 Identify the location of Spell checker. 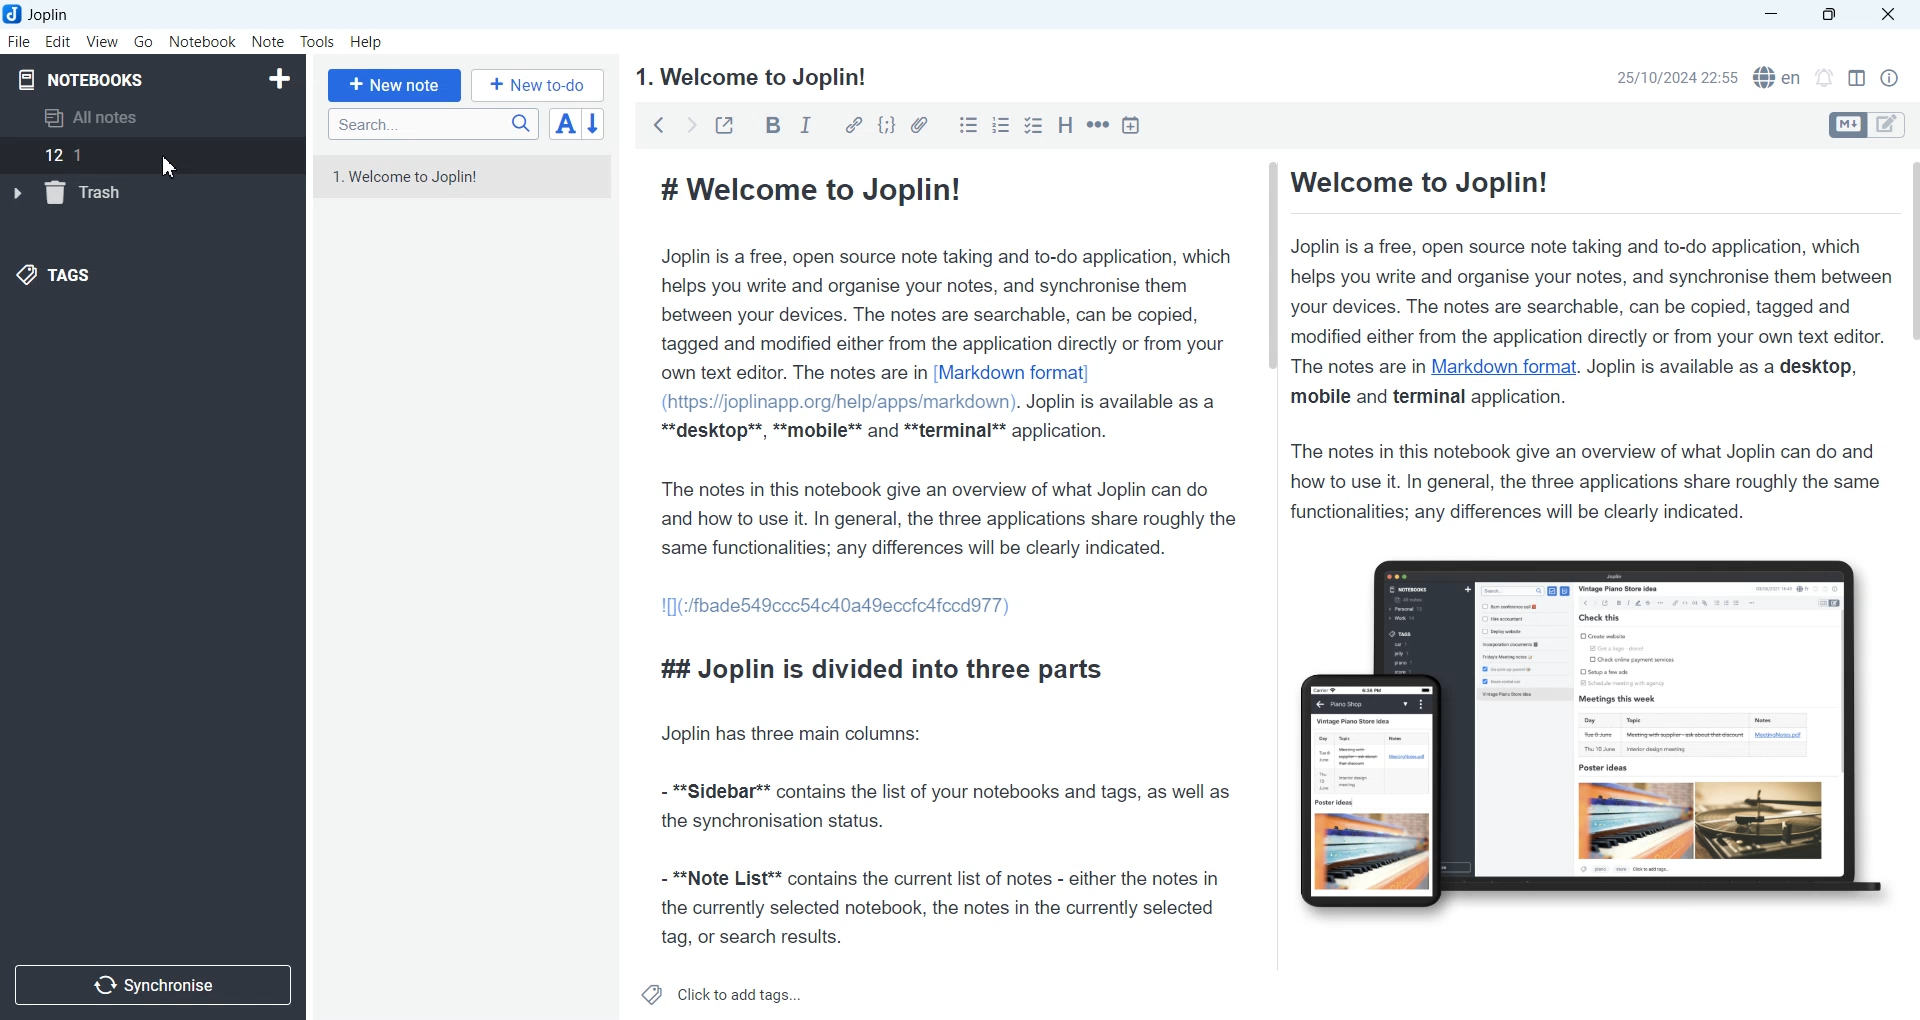
(1779, 77).